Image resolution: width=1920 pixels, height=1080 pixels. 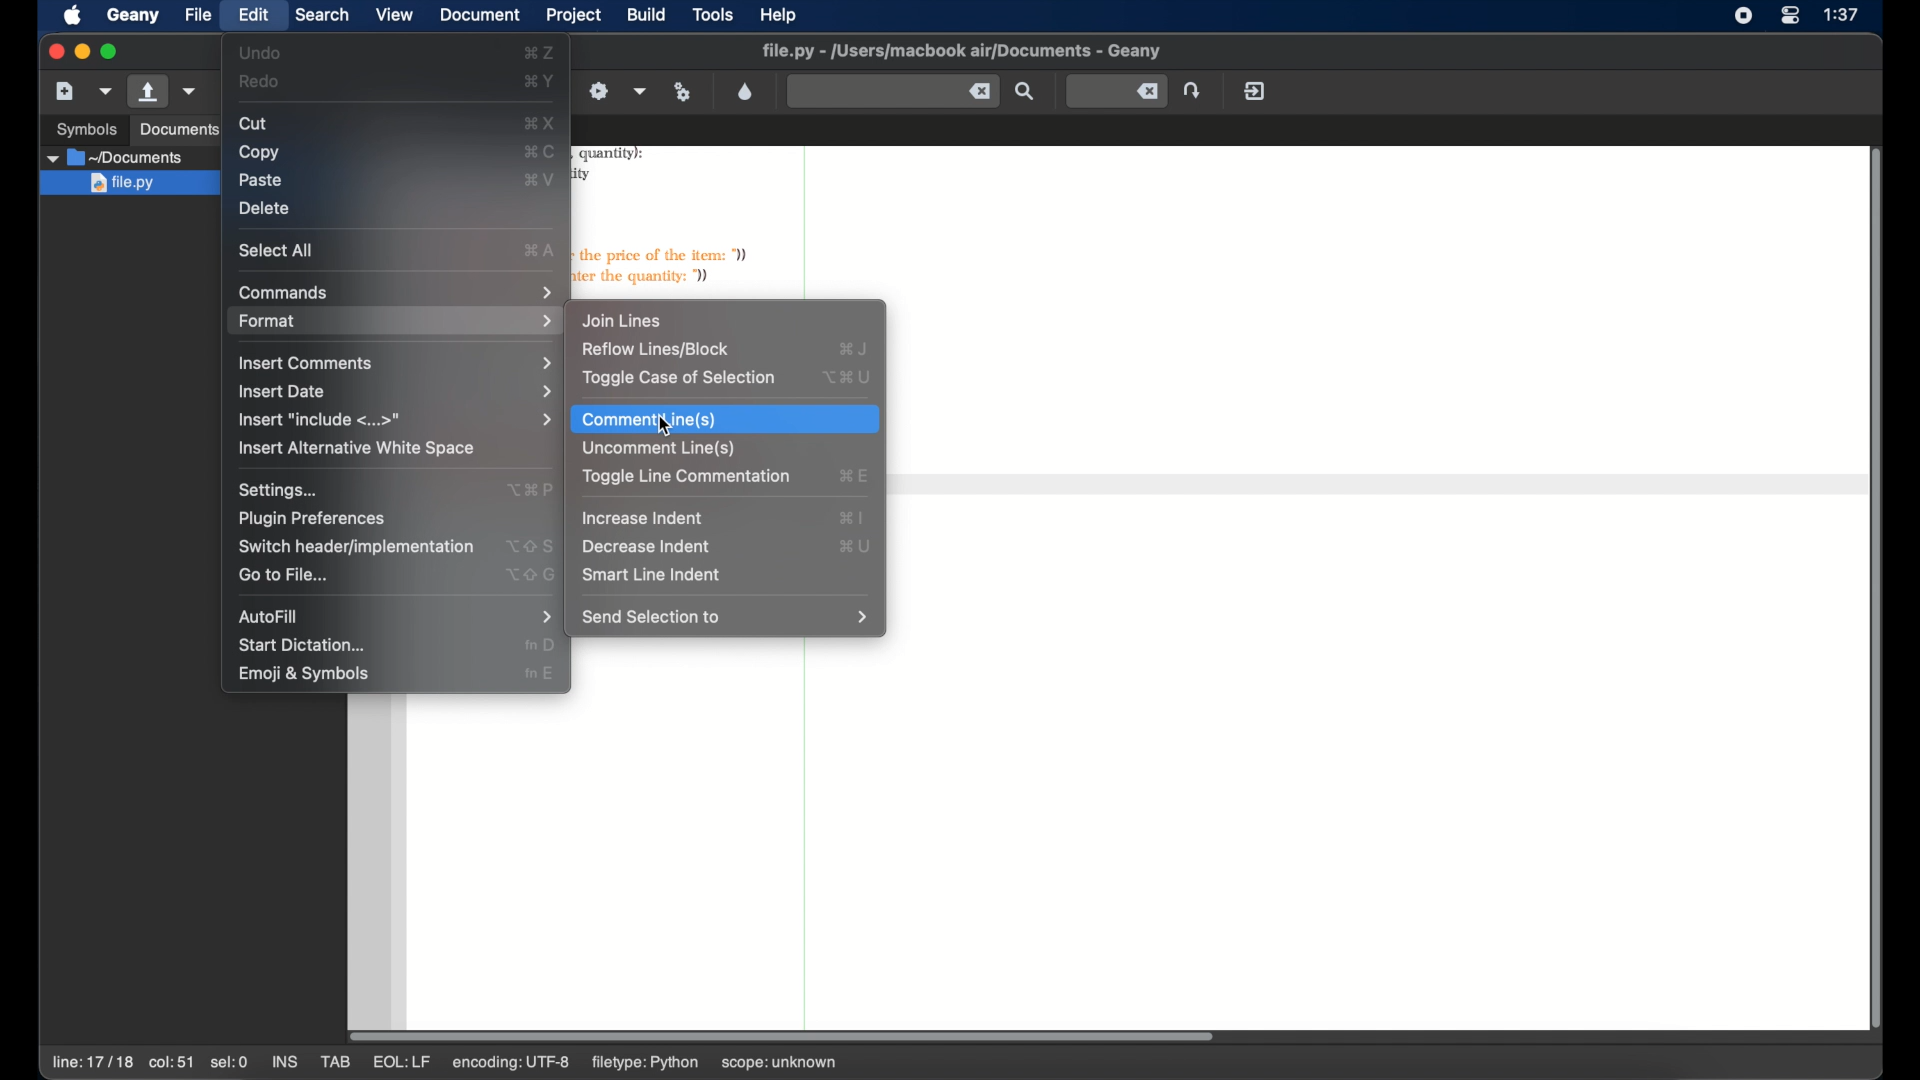 I want to click on help, so click(x=779, y=15).